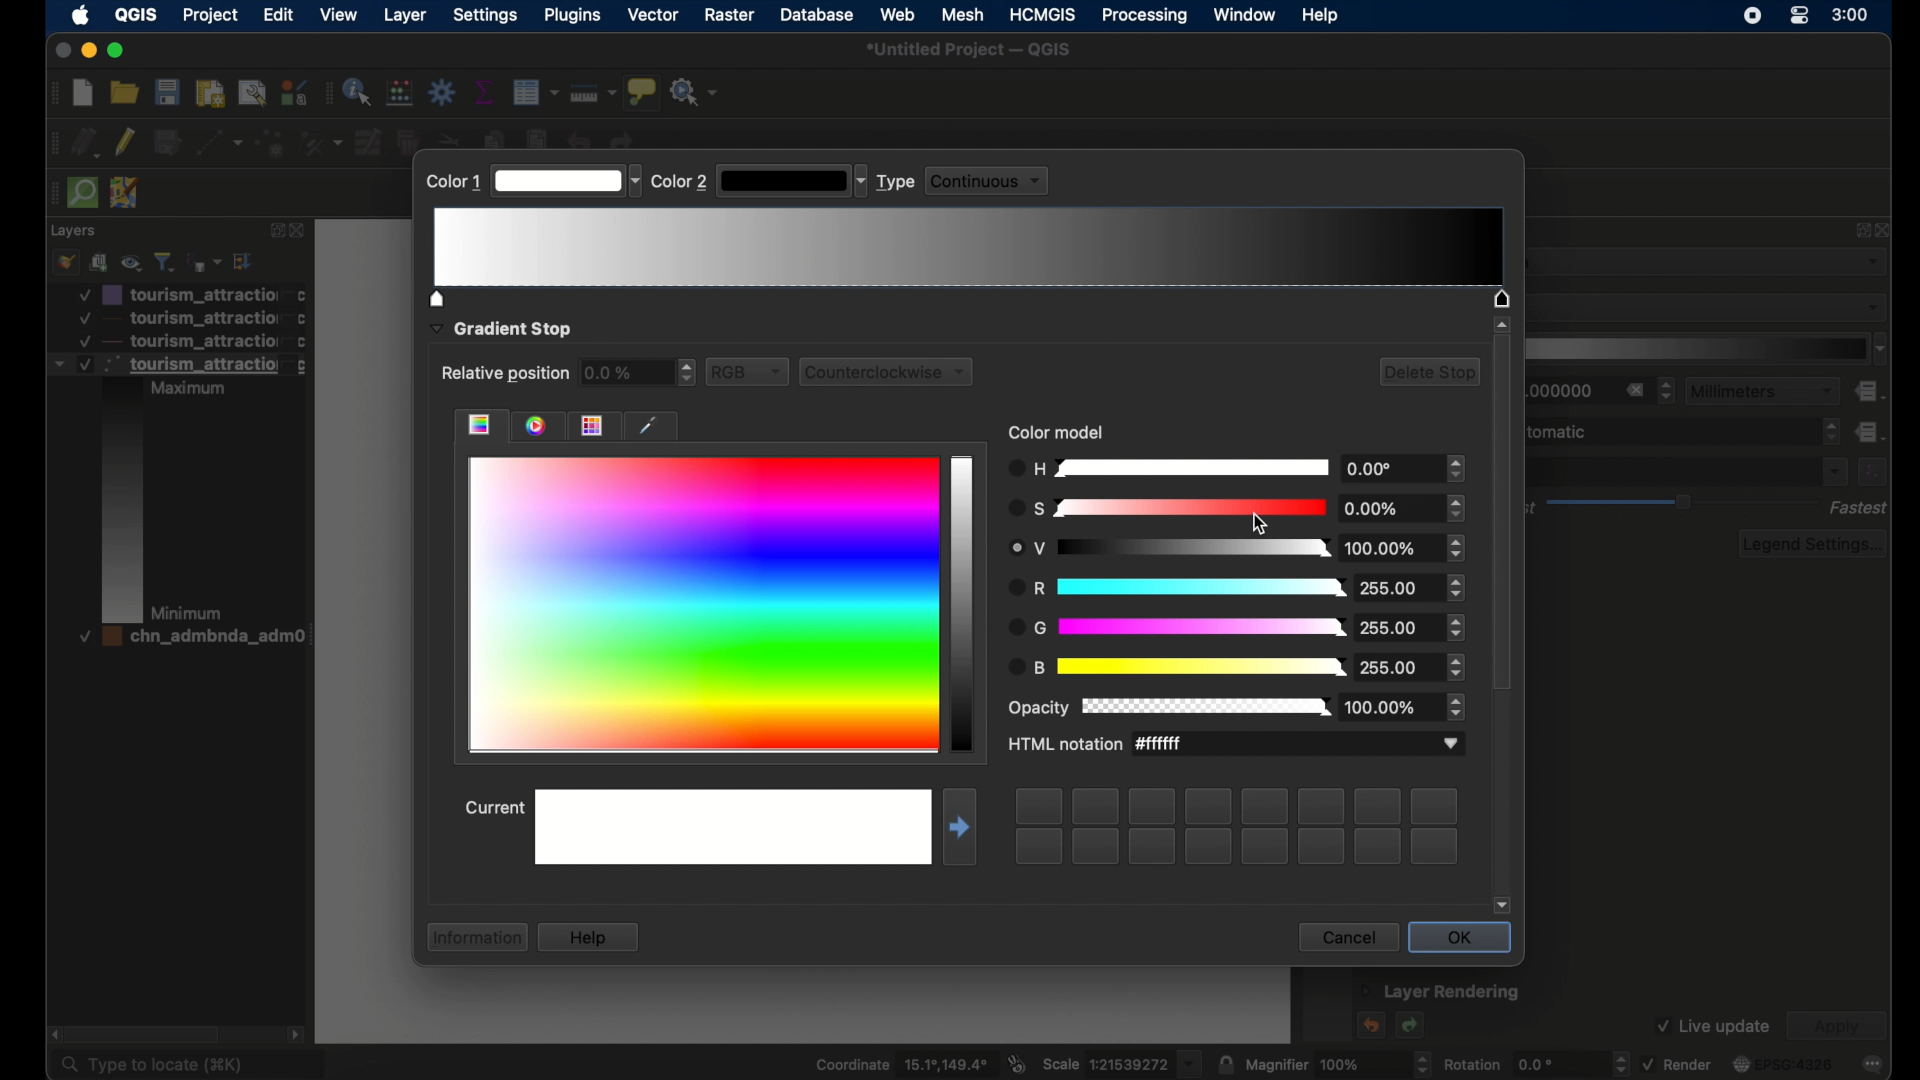 The width and height of the screenshot is (1920, 1080). What do you see at coordinates (1761, 390) in the screenshot?
I see `milimeters` at bounding box center [1761, 390].